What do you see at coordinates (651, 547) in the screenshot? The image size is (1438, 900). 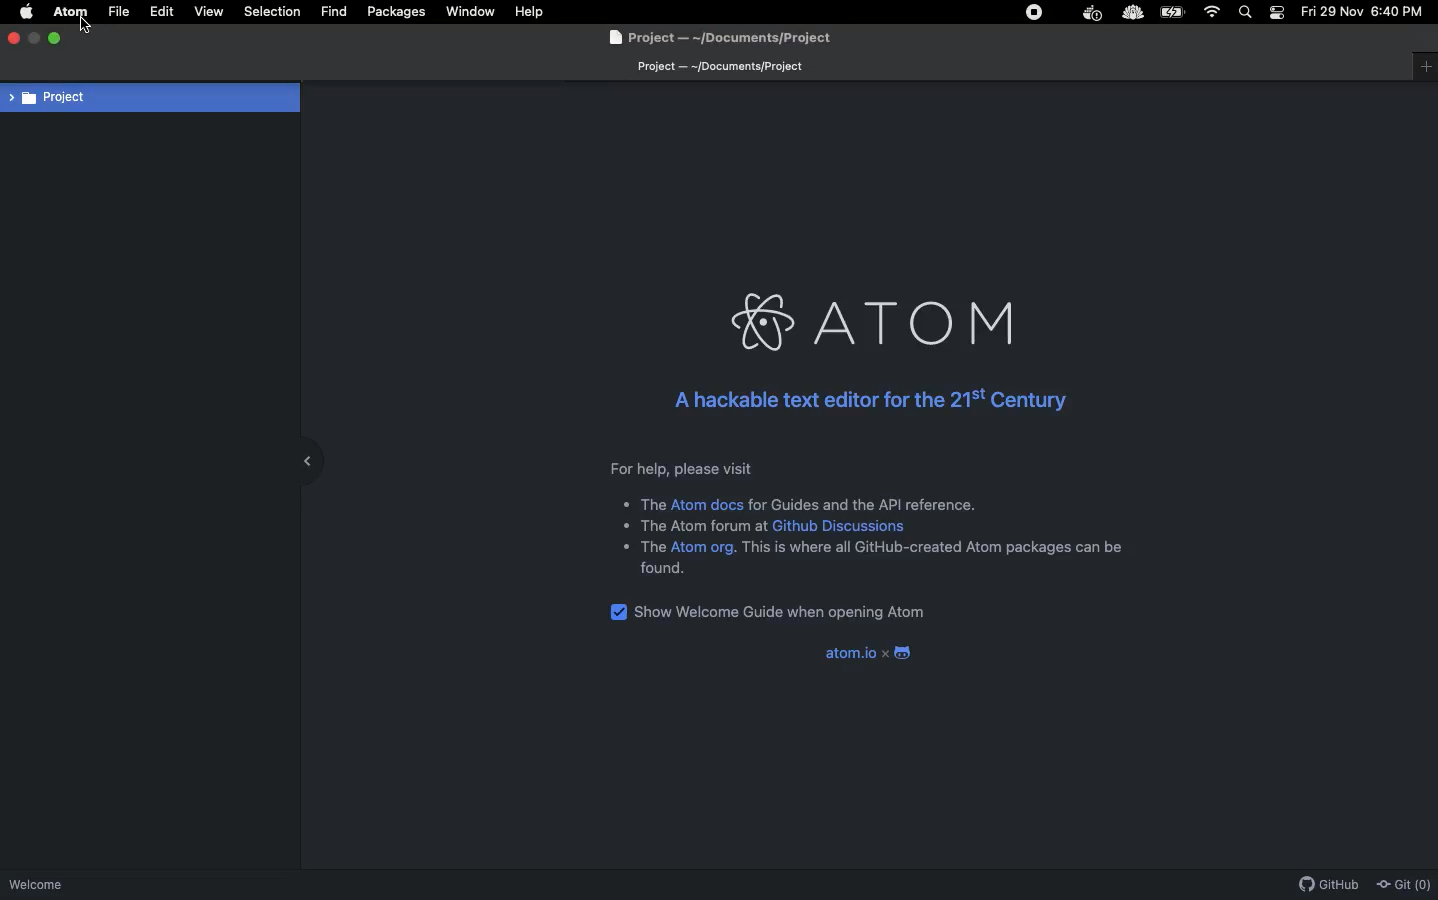 I see `` at bounding box center [651, 547].